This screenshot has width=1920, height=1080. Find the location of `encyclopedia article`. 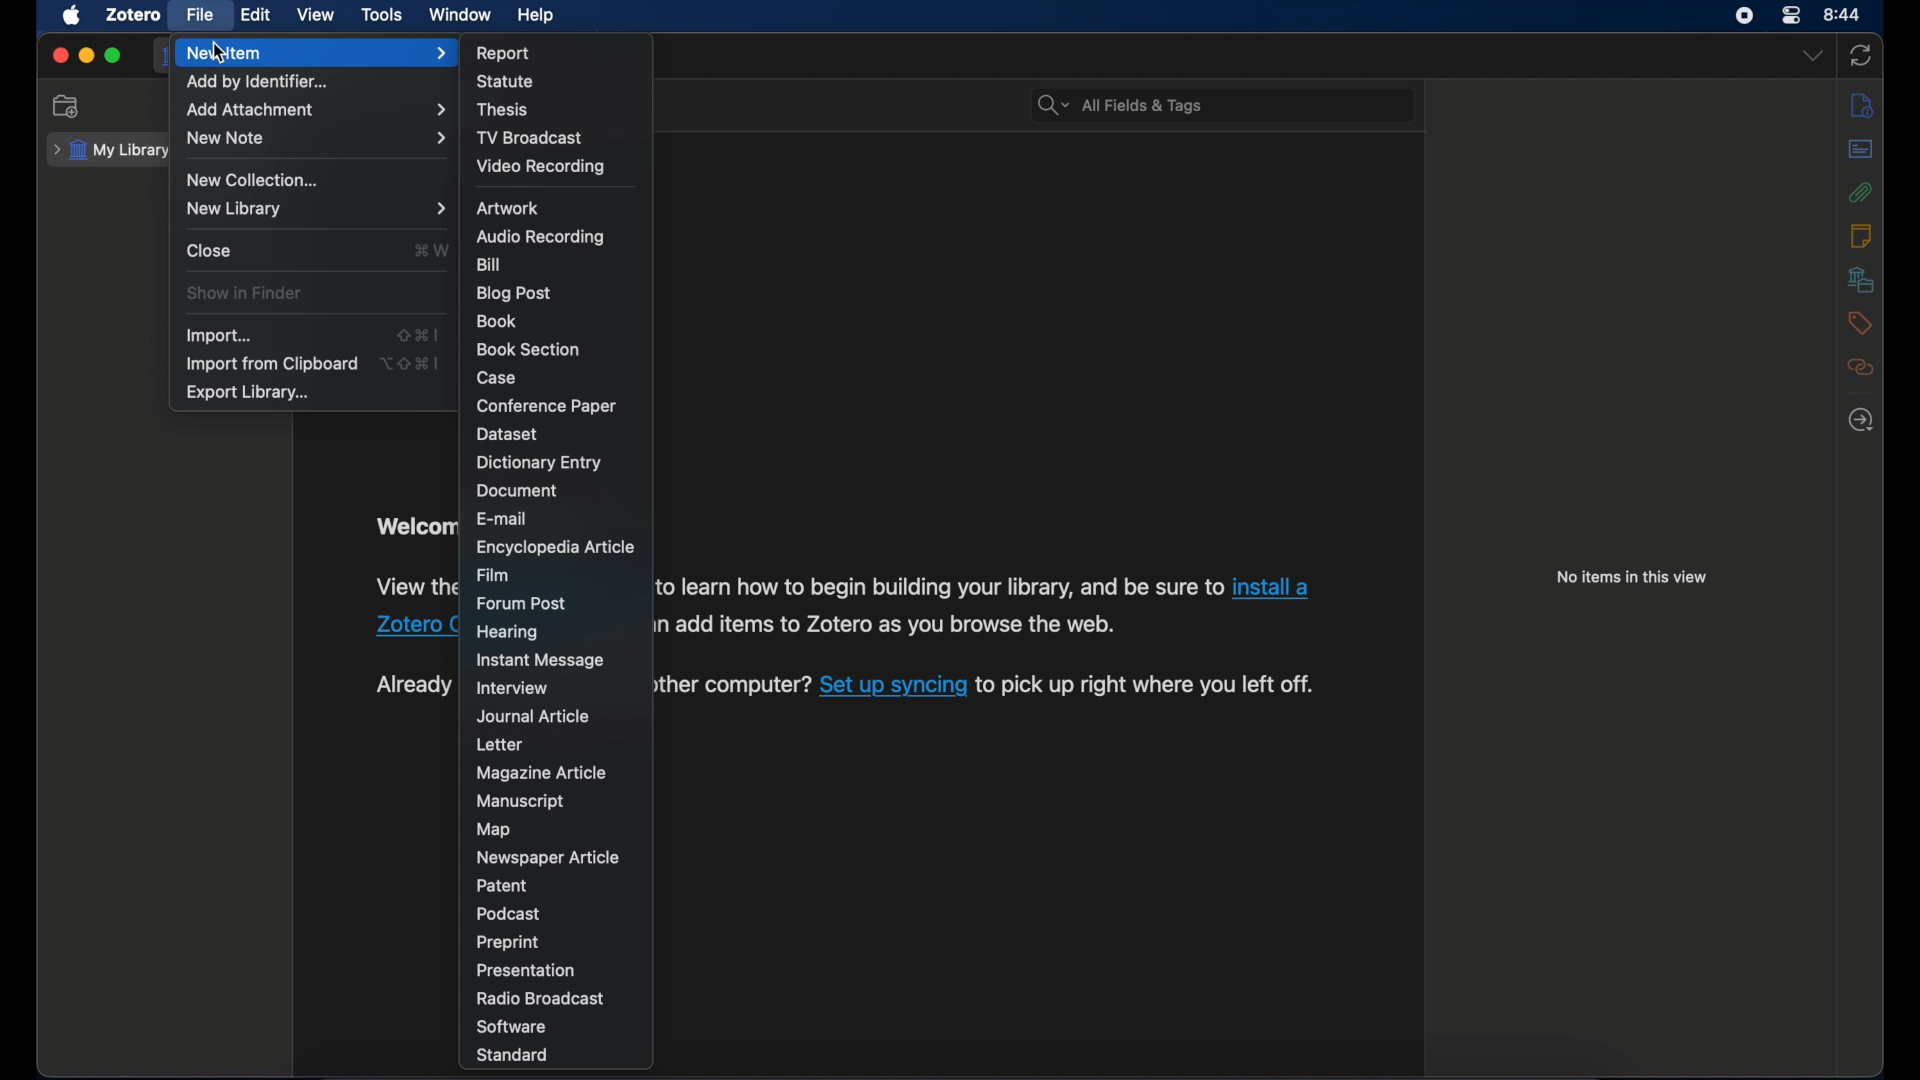

encyclopedia article is located at coordinates (556, 547).